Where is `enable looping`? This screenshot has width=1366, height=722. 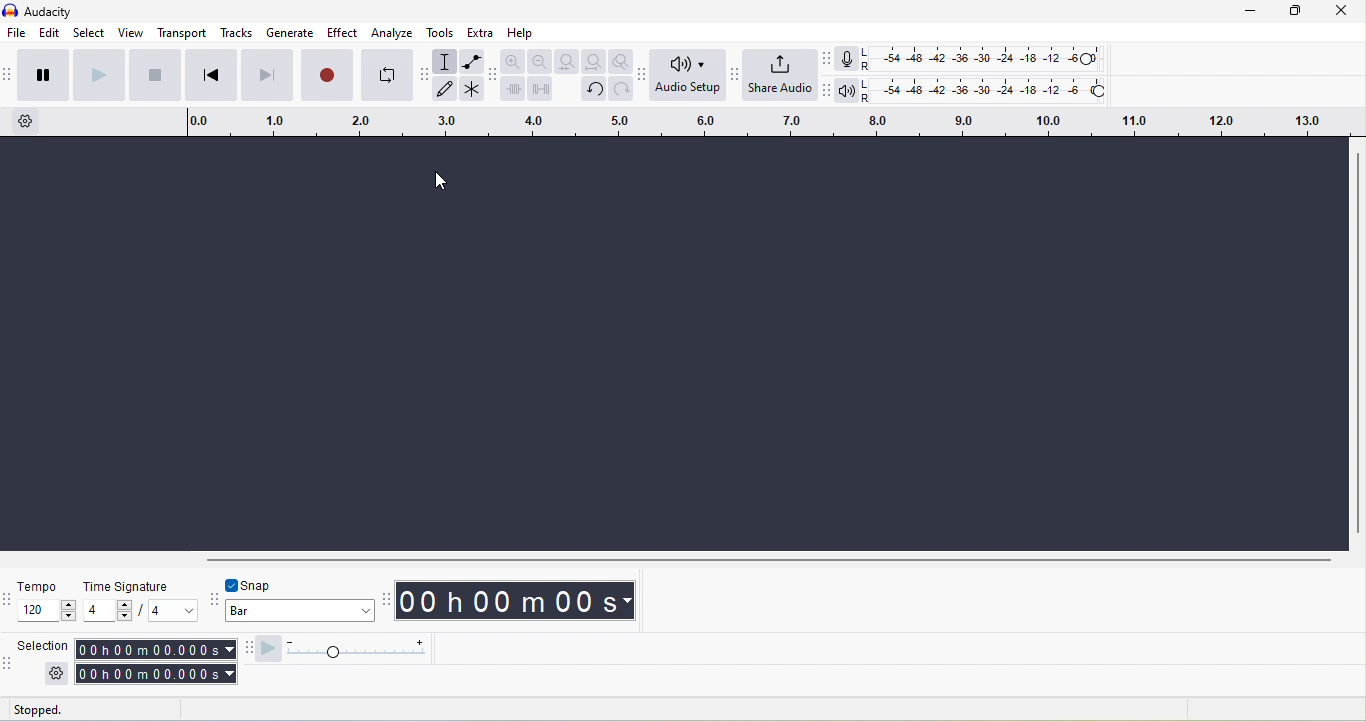 enable looping is located at coordinates (388, 76).